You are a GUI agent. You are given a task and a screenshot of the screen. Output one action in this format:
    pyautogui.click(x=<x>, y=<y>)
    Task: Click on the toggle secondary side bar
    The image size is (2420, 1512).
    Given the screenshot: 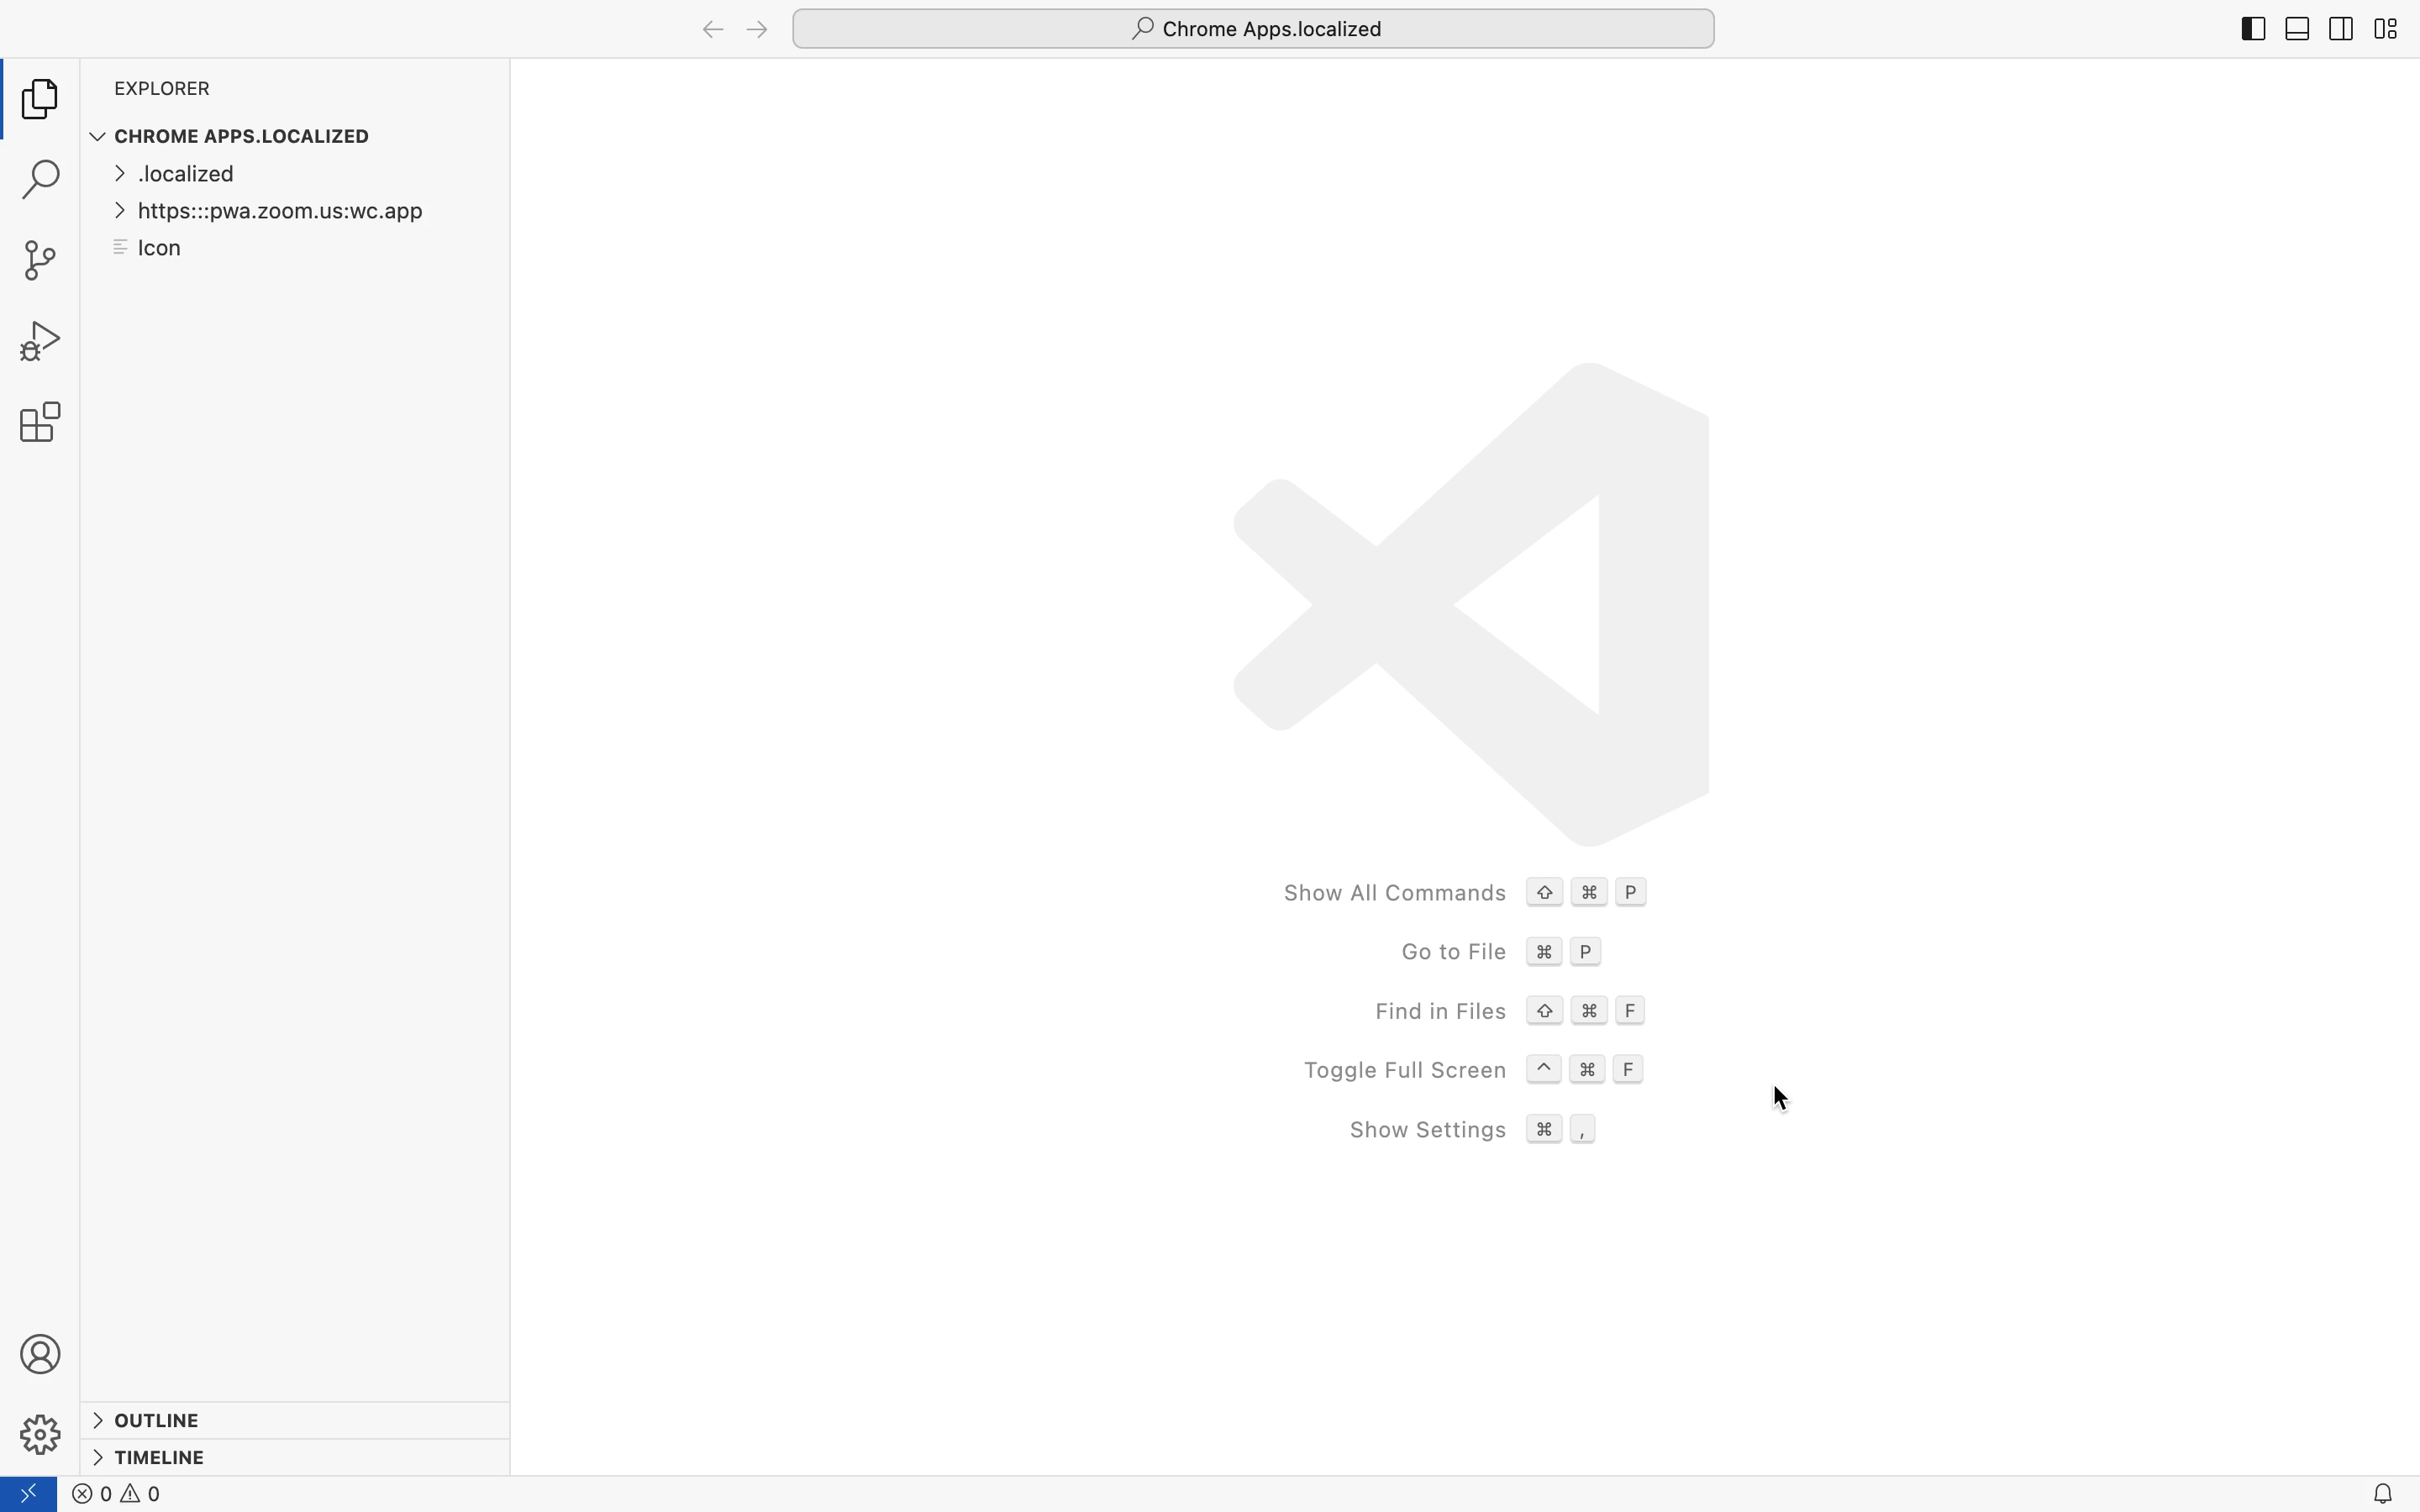 What is the action you would take?
    pyautogui.click(x=2339, y=35)
    